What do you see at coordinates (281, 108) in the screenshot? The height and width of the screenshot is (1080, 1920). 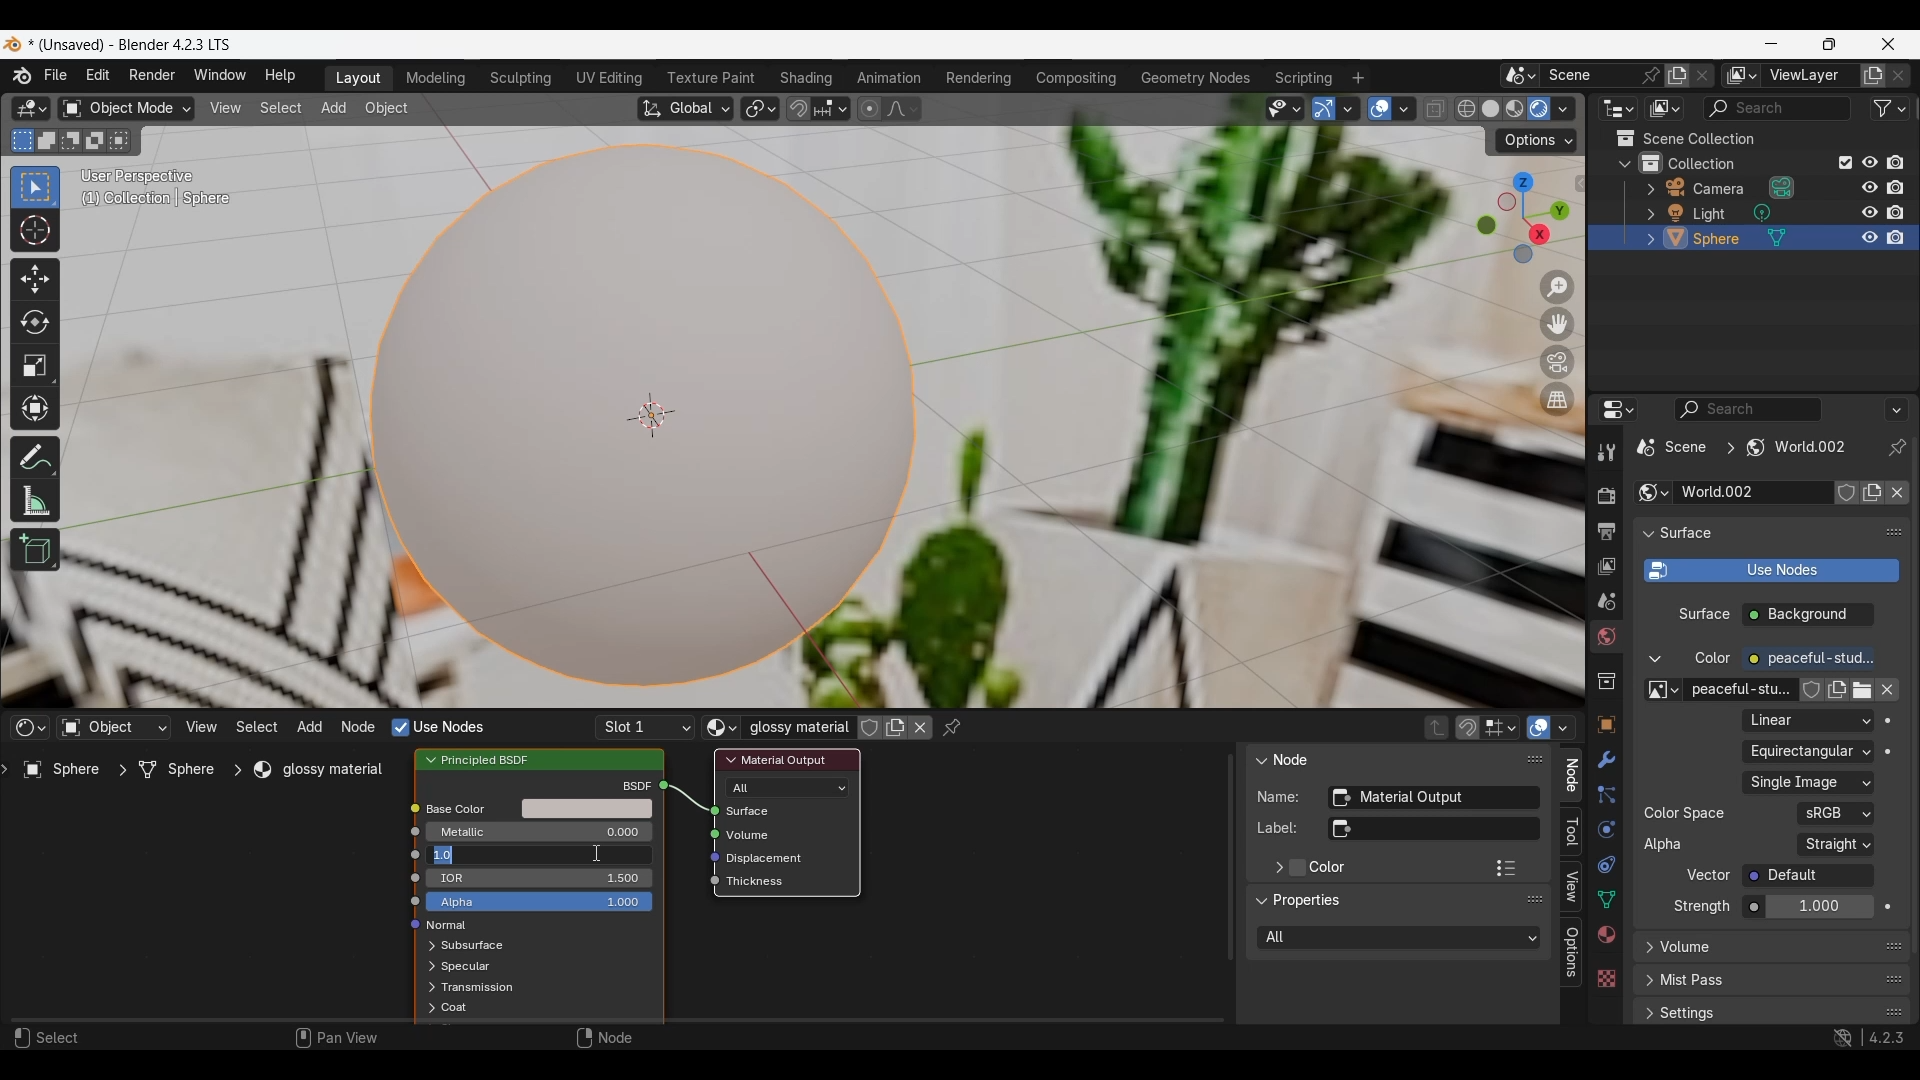 I see `Select menu` at bounding box center [281, 108].